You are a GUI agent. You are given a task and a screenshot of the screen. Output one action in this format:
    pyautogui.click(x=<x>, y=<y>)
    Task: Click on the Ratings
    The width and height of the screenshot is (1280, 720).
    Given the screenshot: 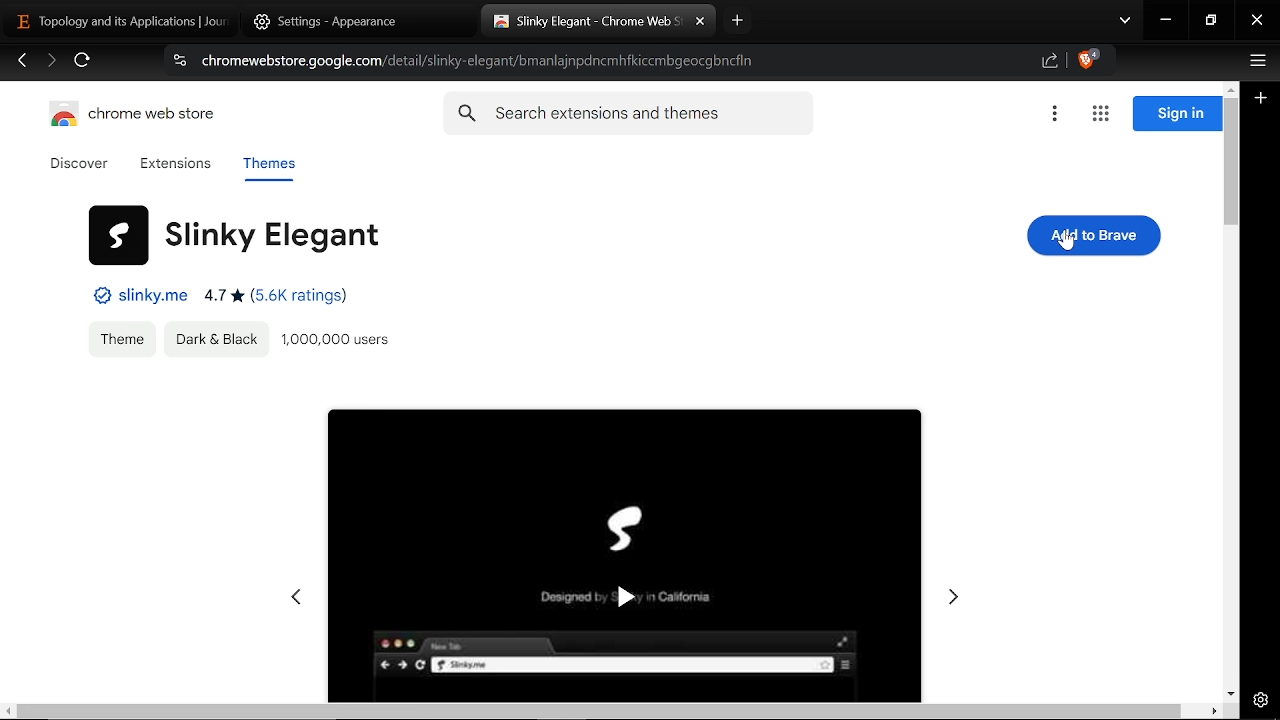 What is the action you would take?
    pyautogui.click(x=278, y=298)
    